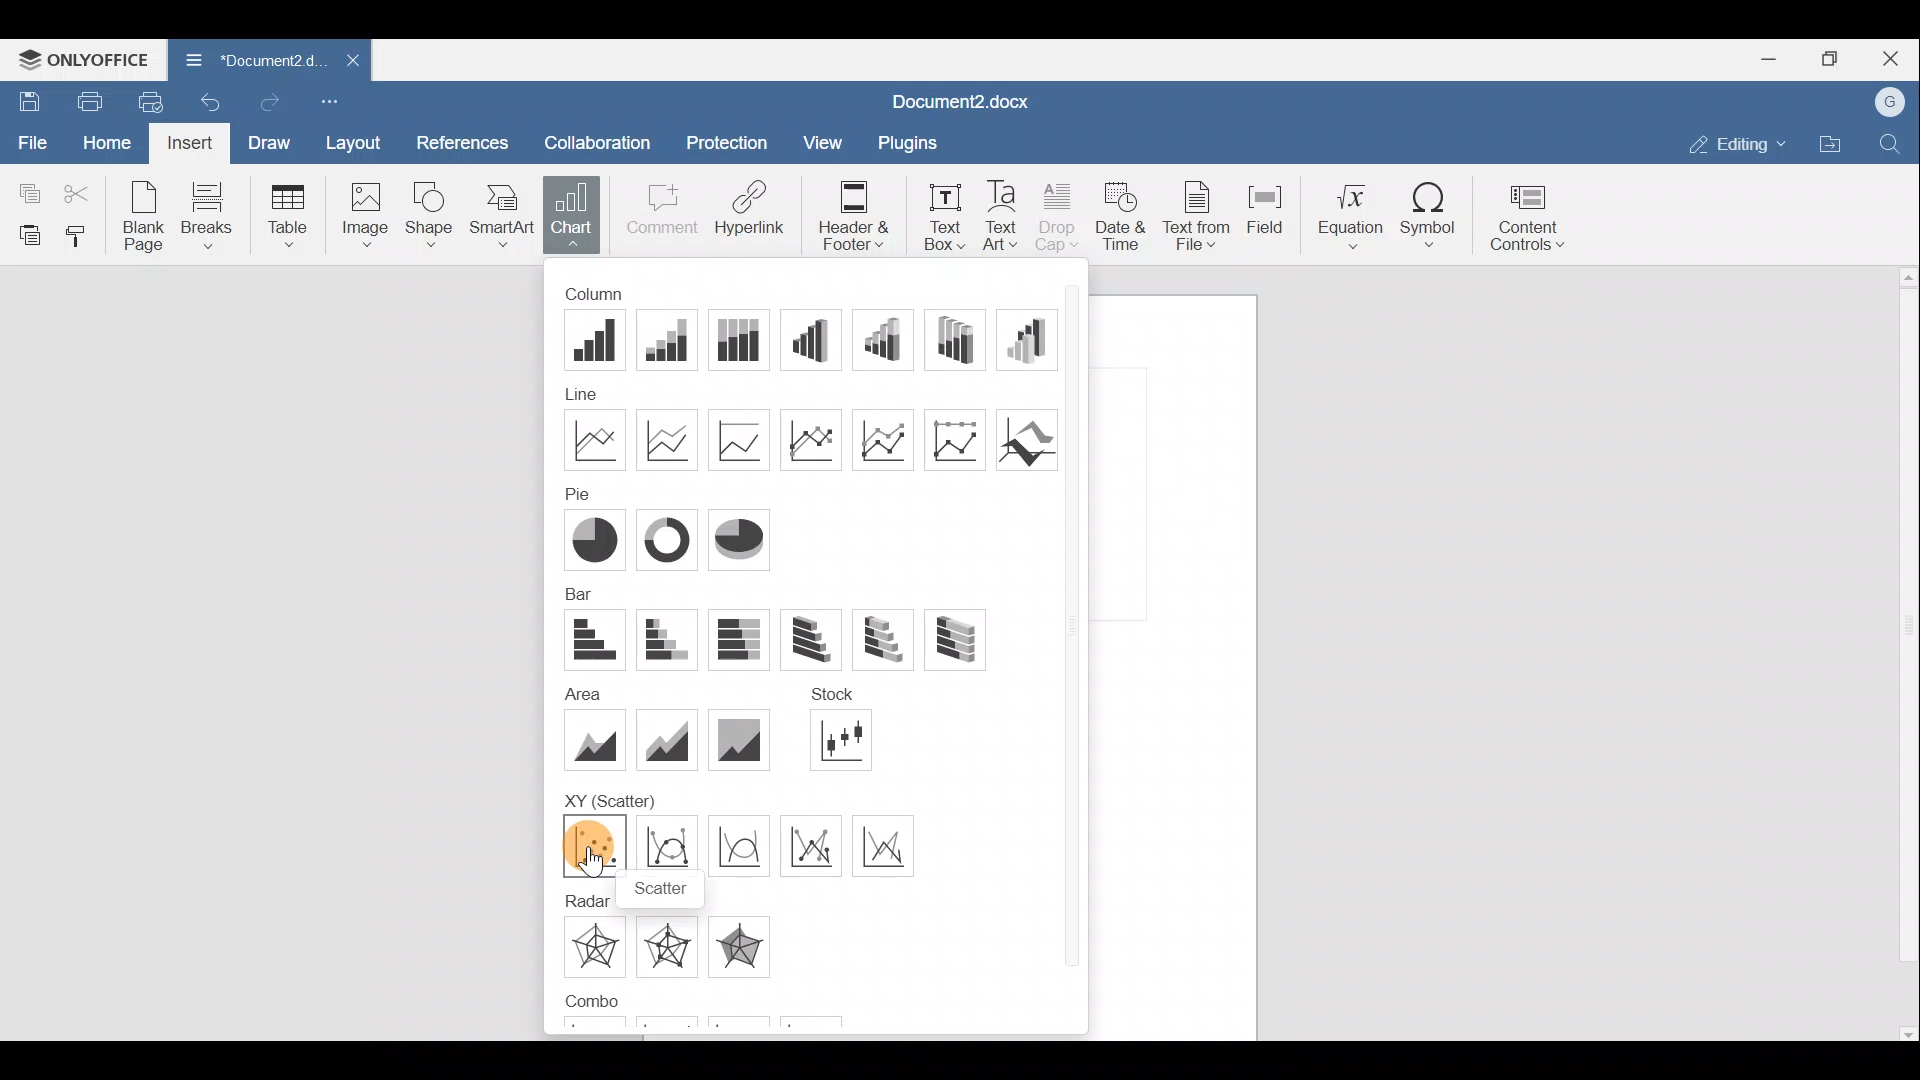 The height and width of the screenshot is (1080, 1920). I want to click on Text box, so click(938, 213).